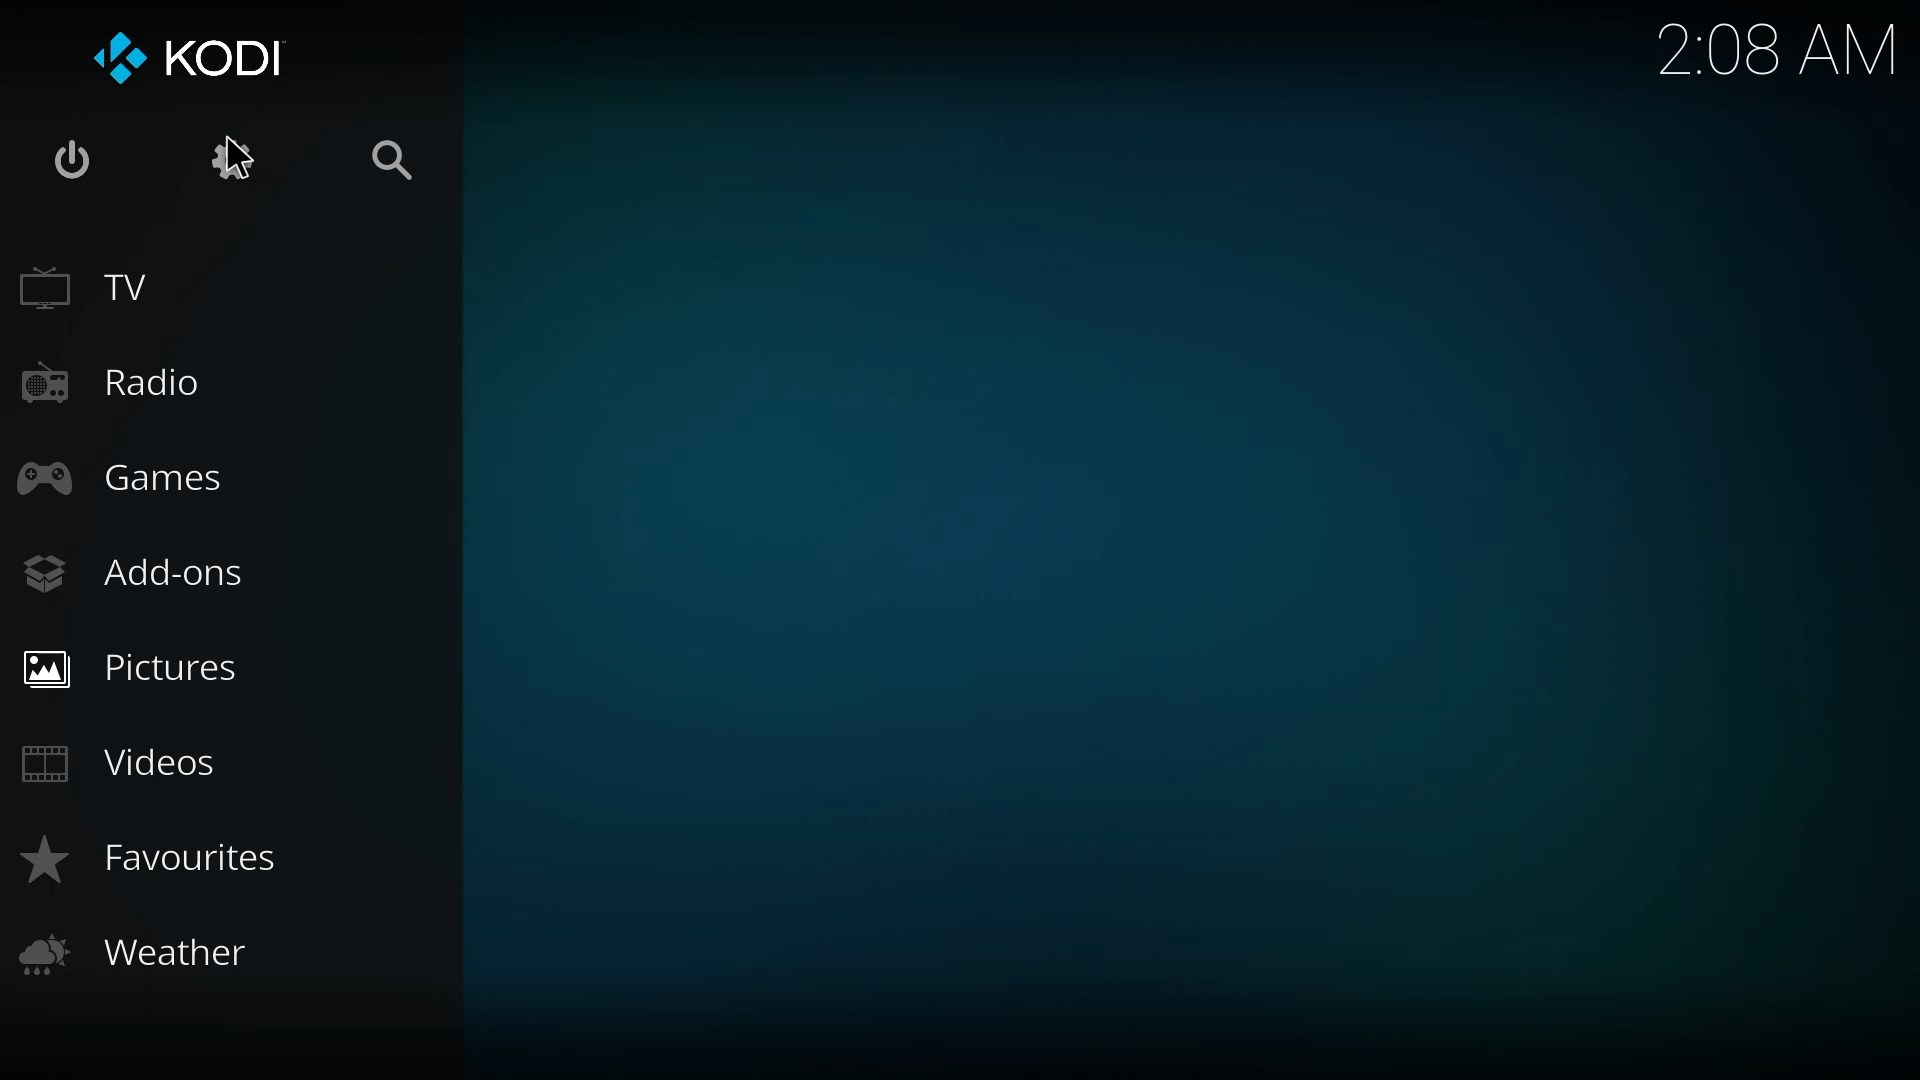  What do you see at coordinates (142, 954) in the screenshot?
I see `weather` at bounding box center [142, 954].